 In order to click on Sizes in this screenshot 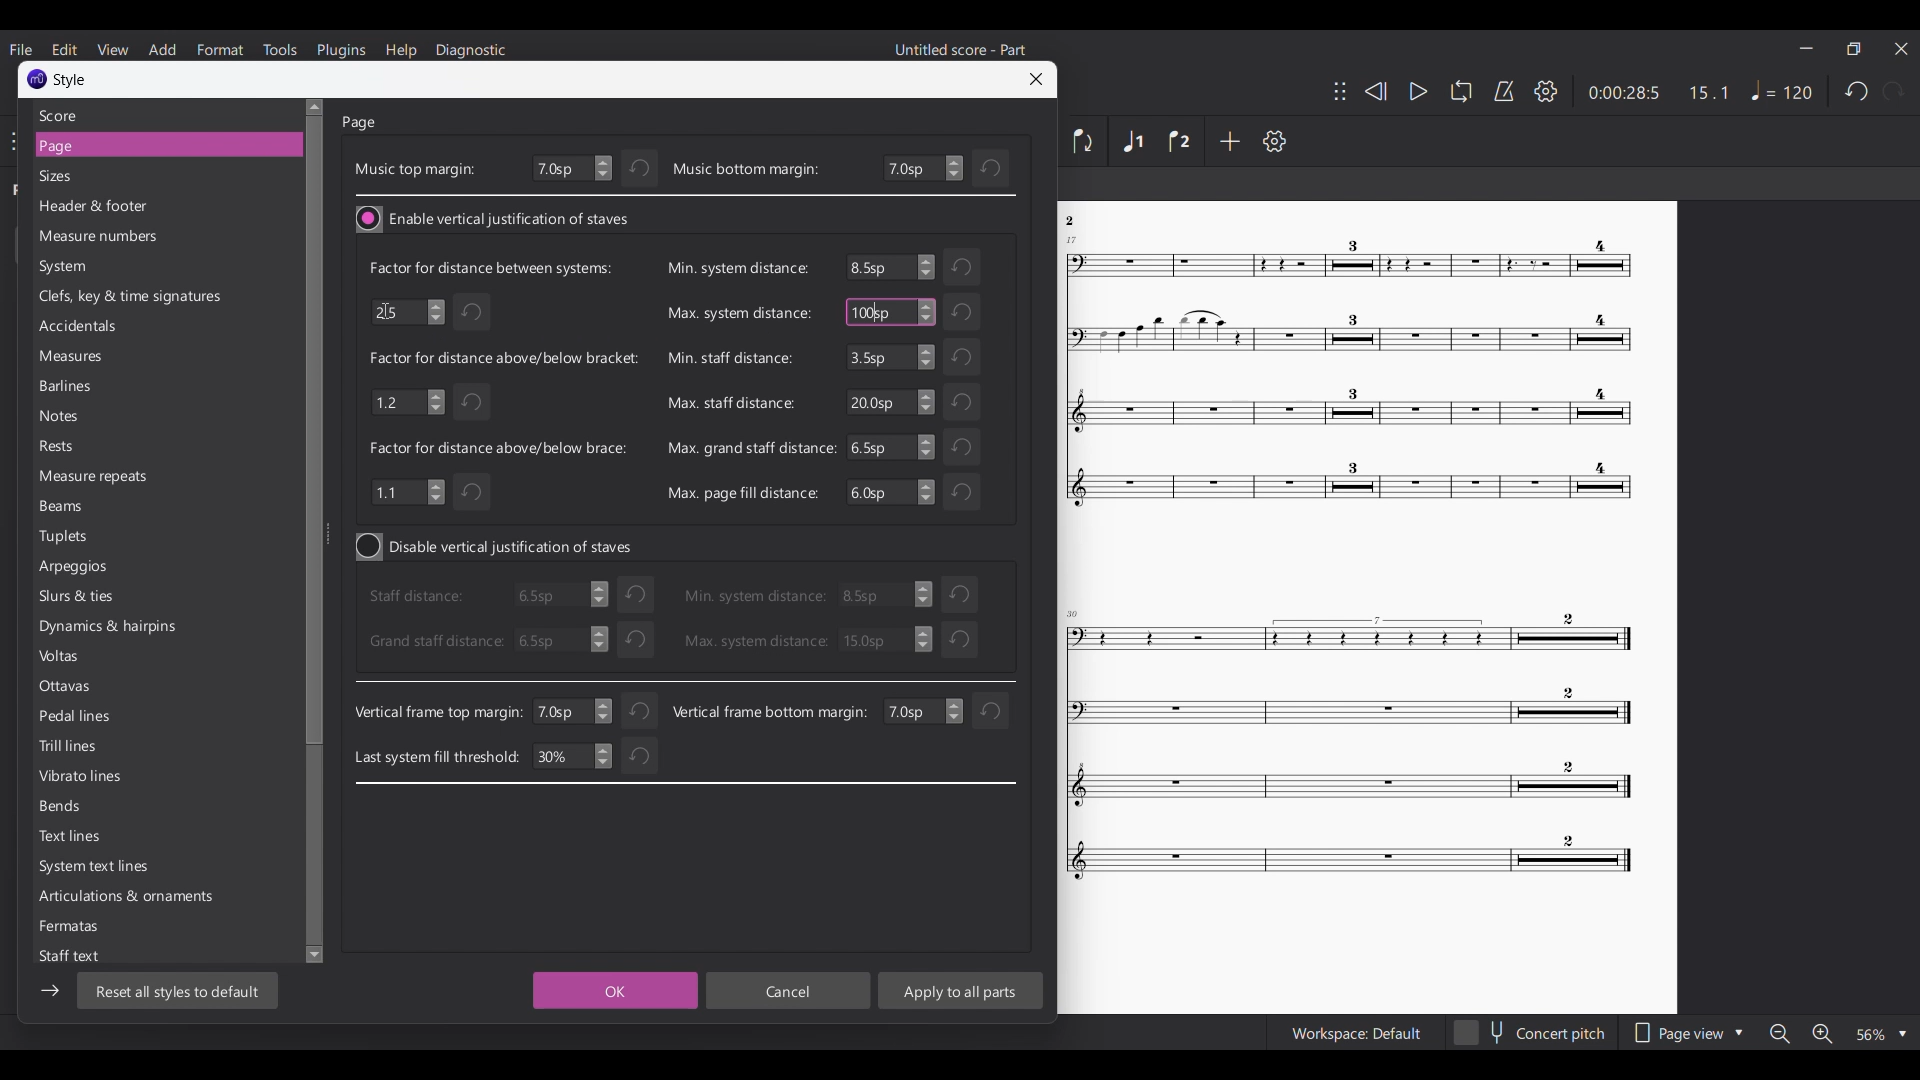, I will do `click(152, 176)`.